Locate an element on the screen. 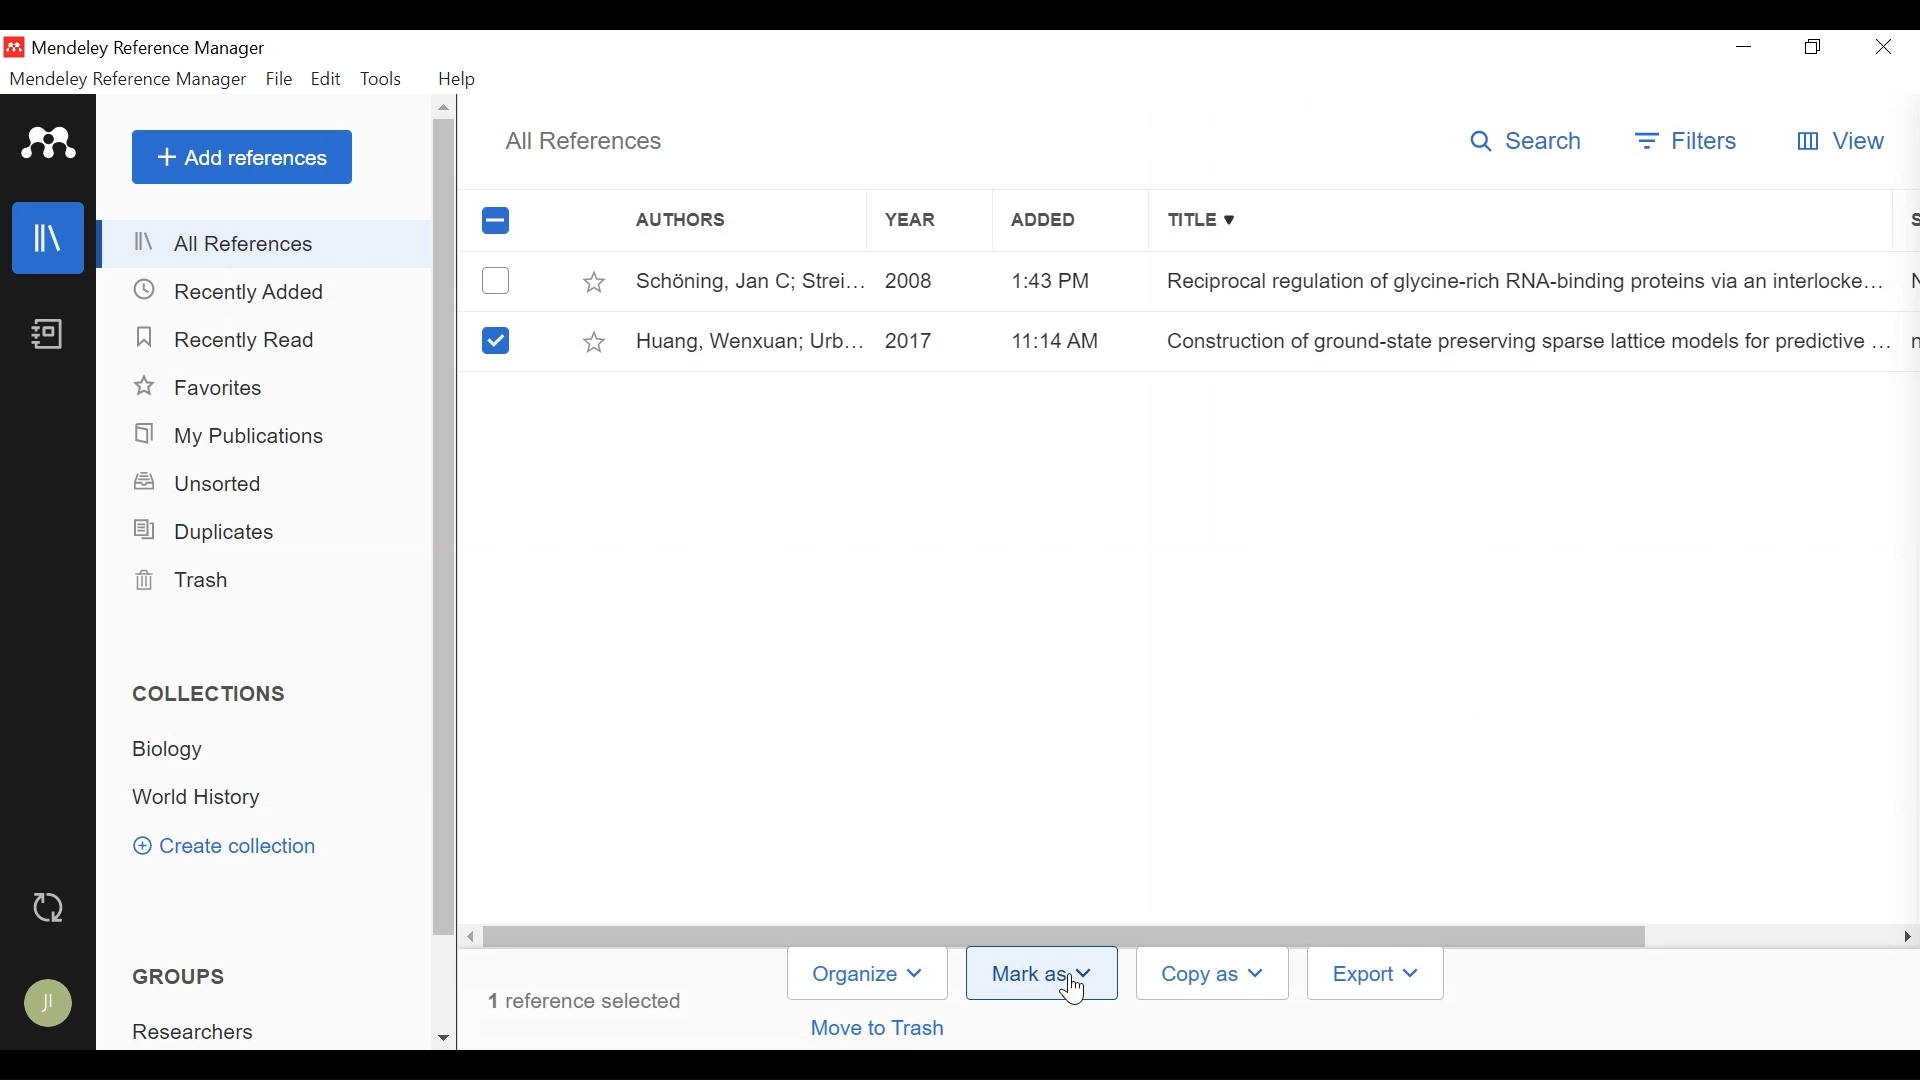 The image size is (1920, 1080). Mendeley Reference Manager is located at coordinates (127, 80).